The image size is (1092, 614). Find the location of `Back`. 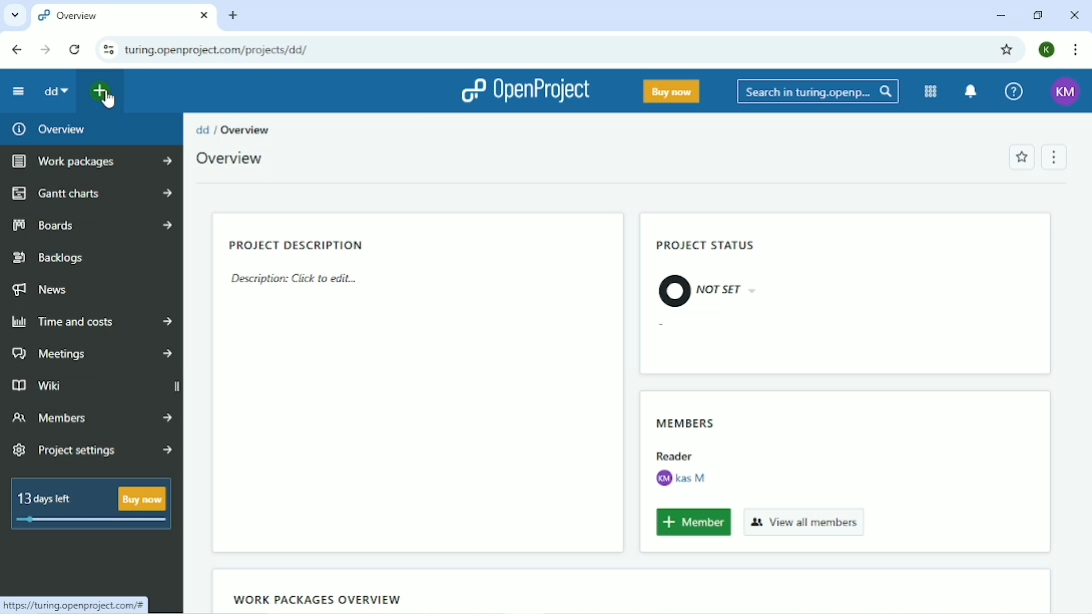

Back is located at coordinates (17, 49).